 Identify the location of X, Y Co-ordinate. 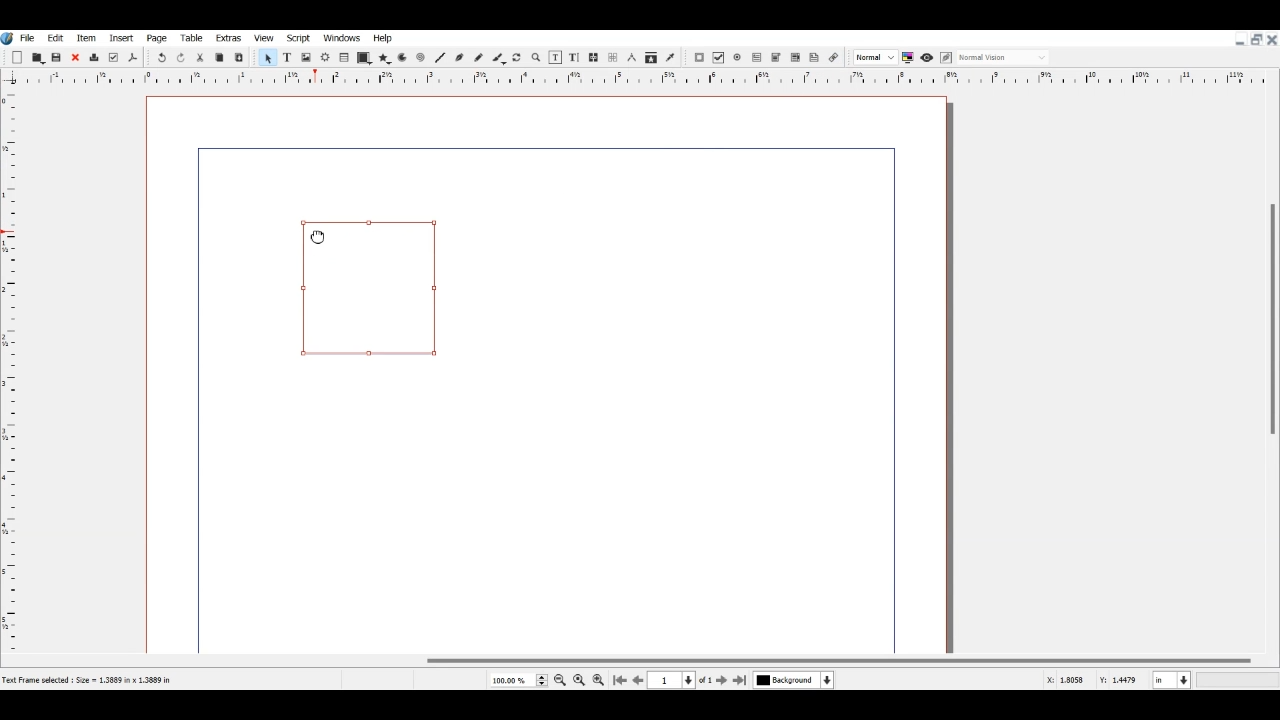
(1067, 680).